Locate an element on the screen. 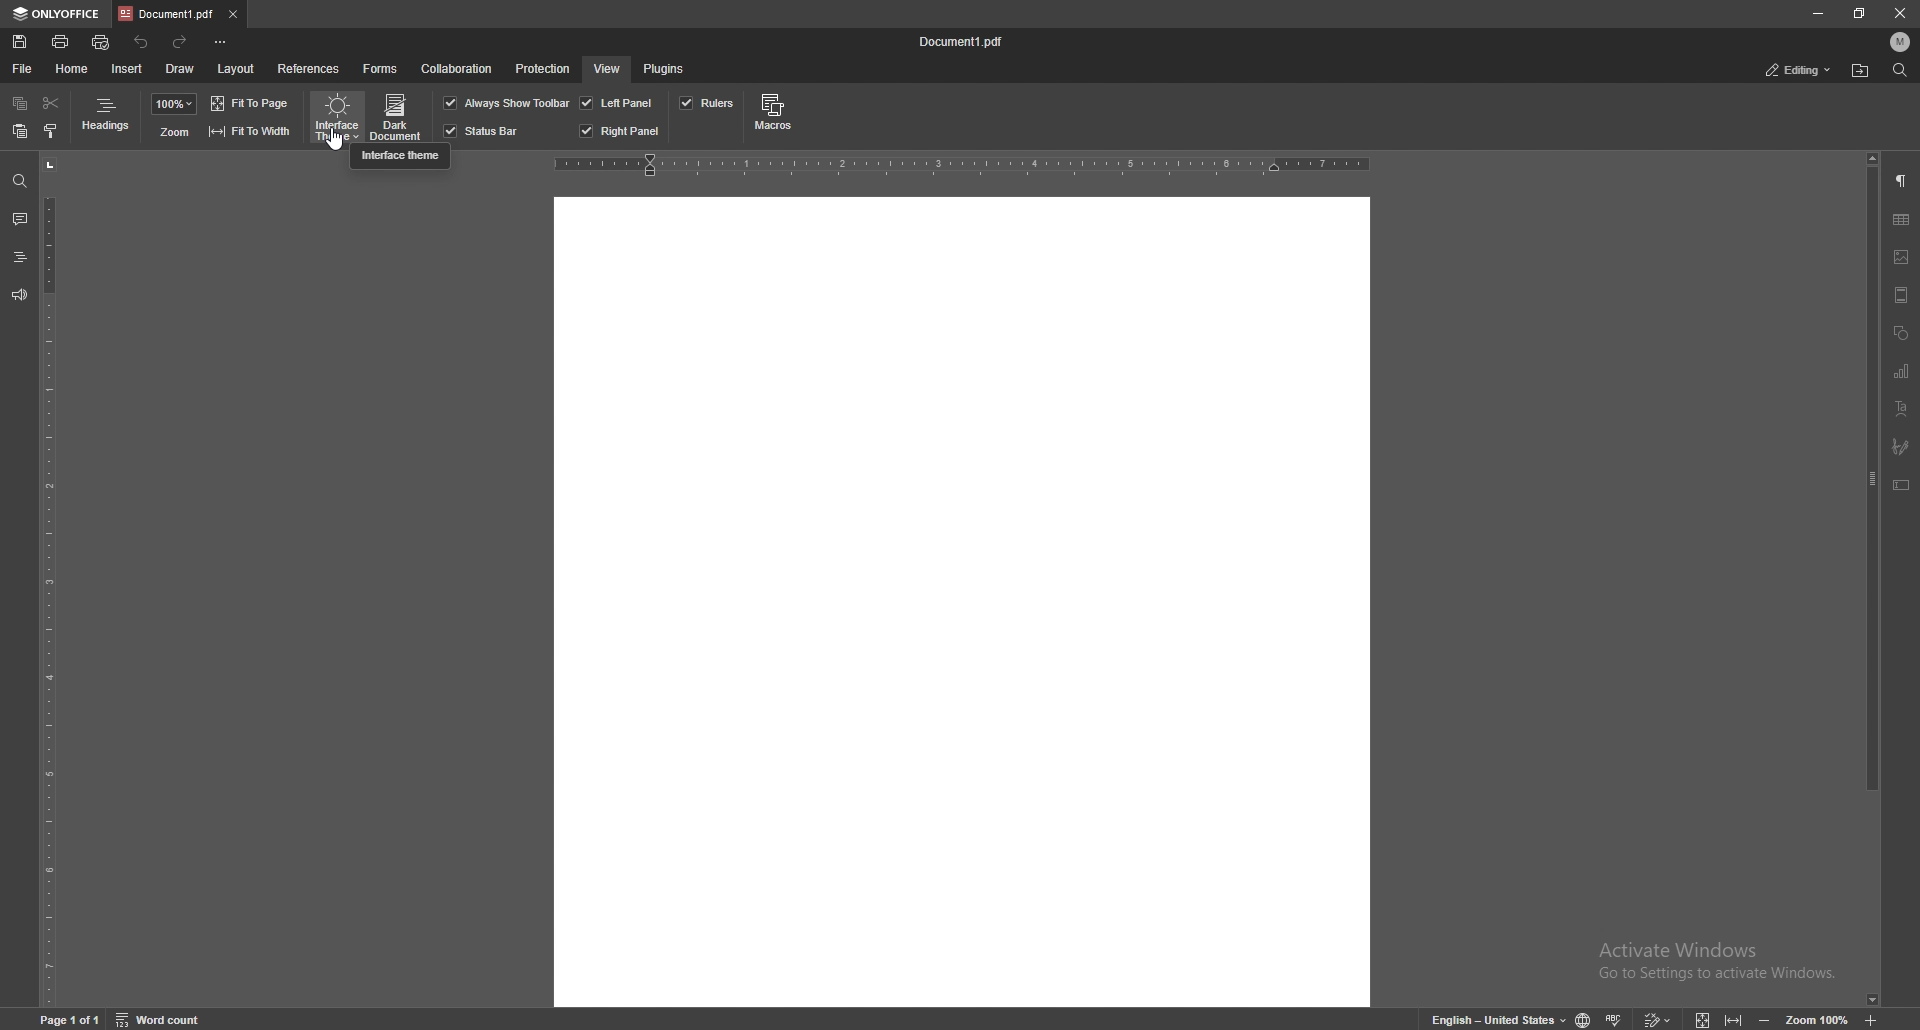  copy style is located at coordinates (51, 131).